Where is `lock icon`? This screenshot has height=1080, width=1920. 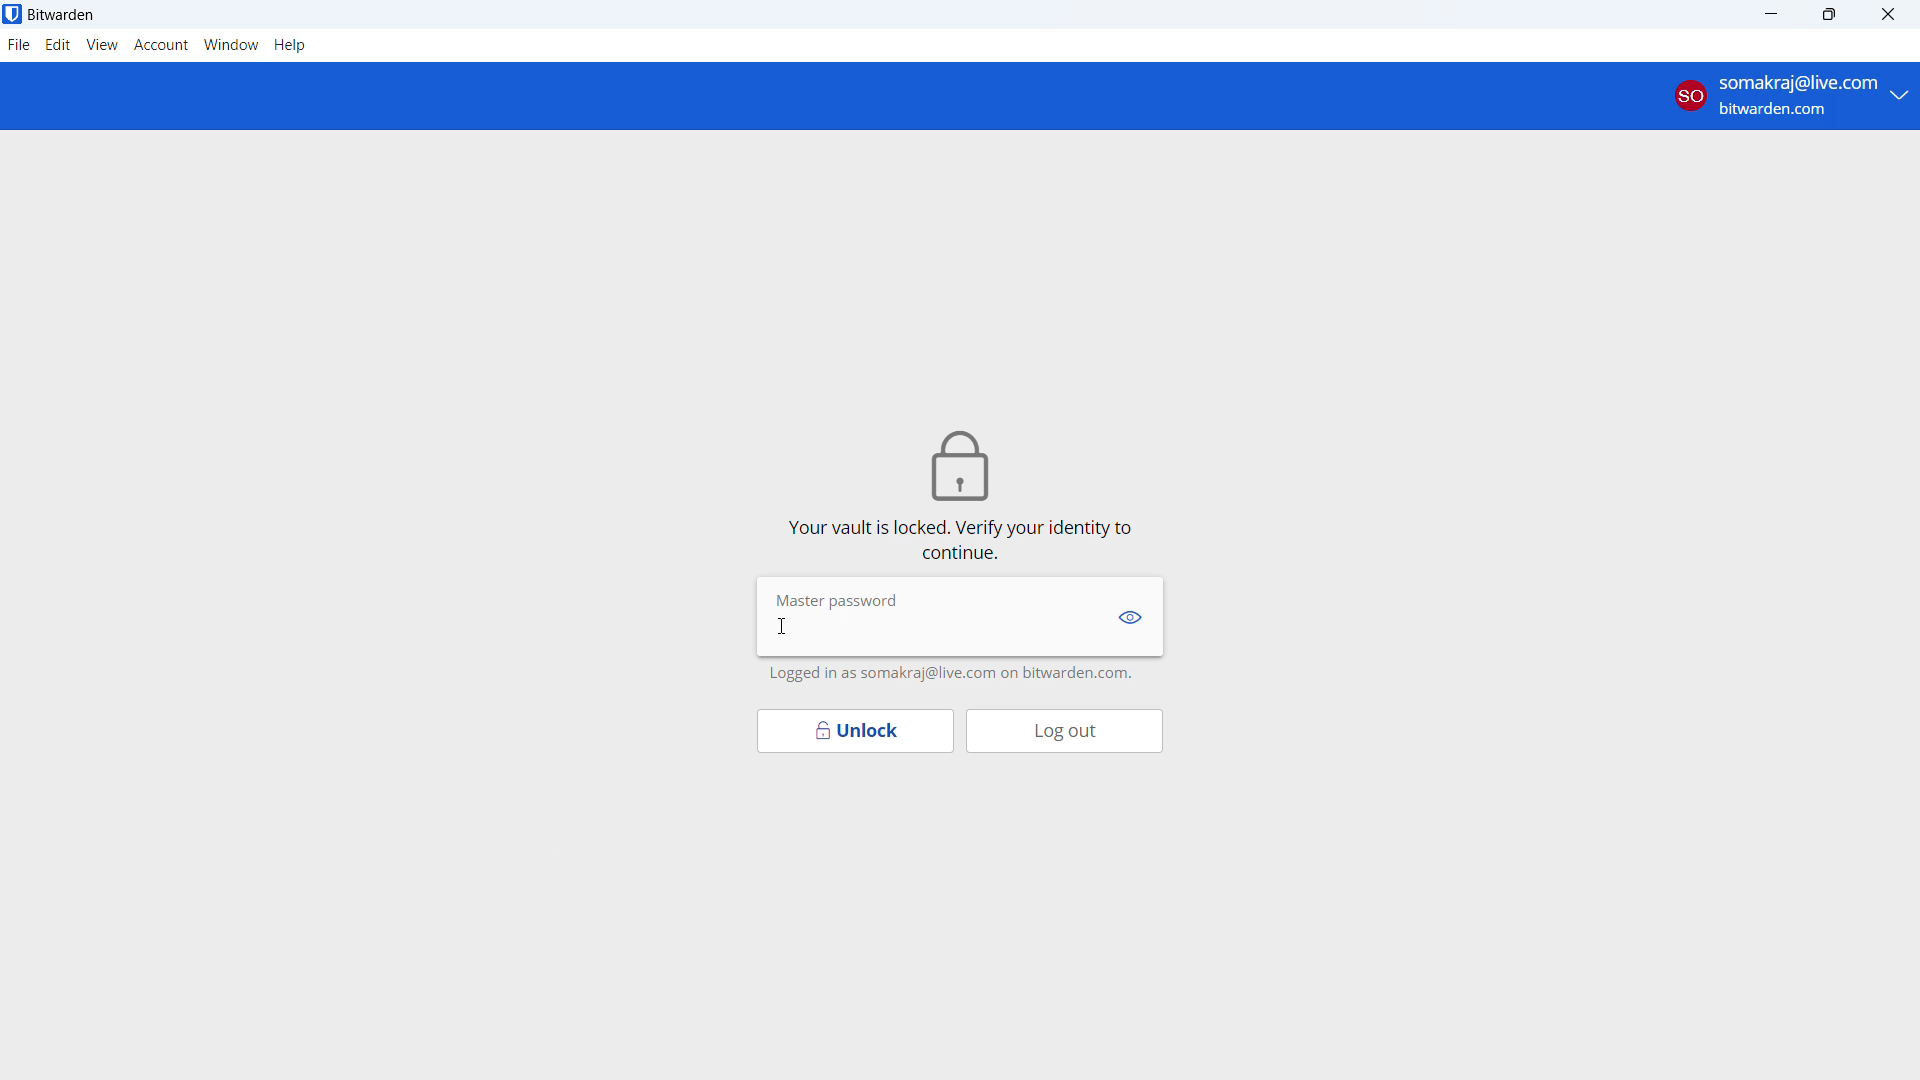 lock icon is located at coordinates (965, 457).